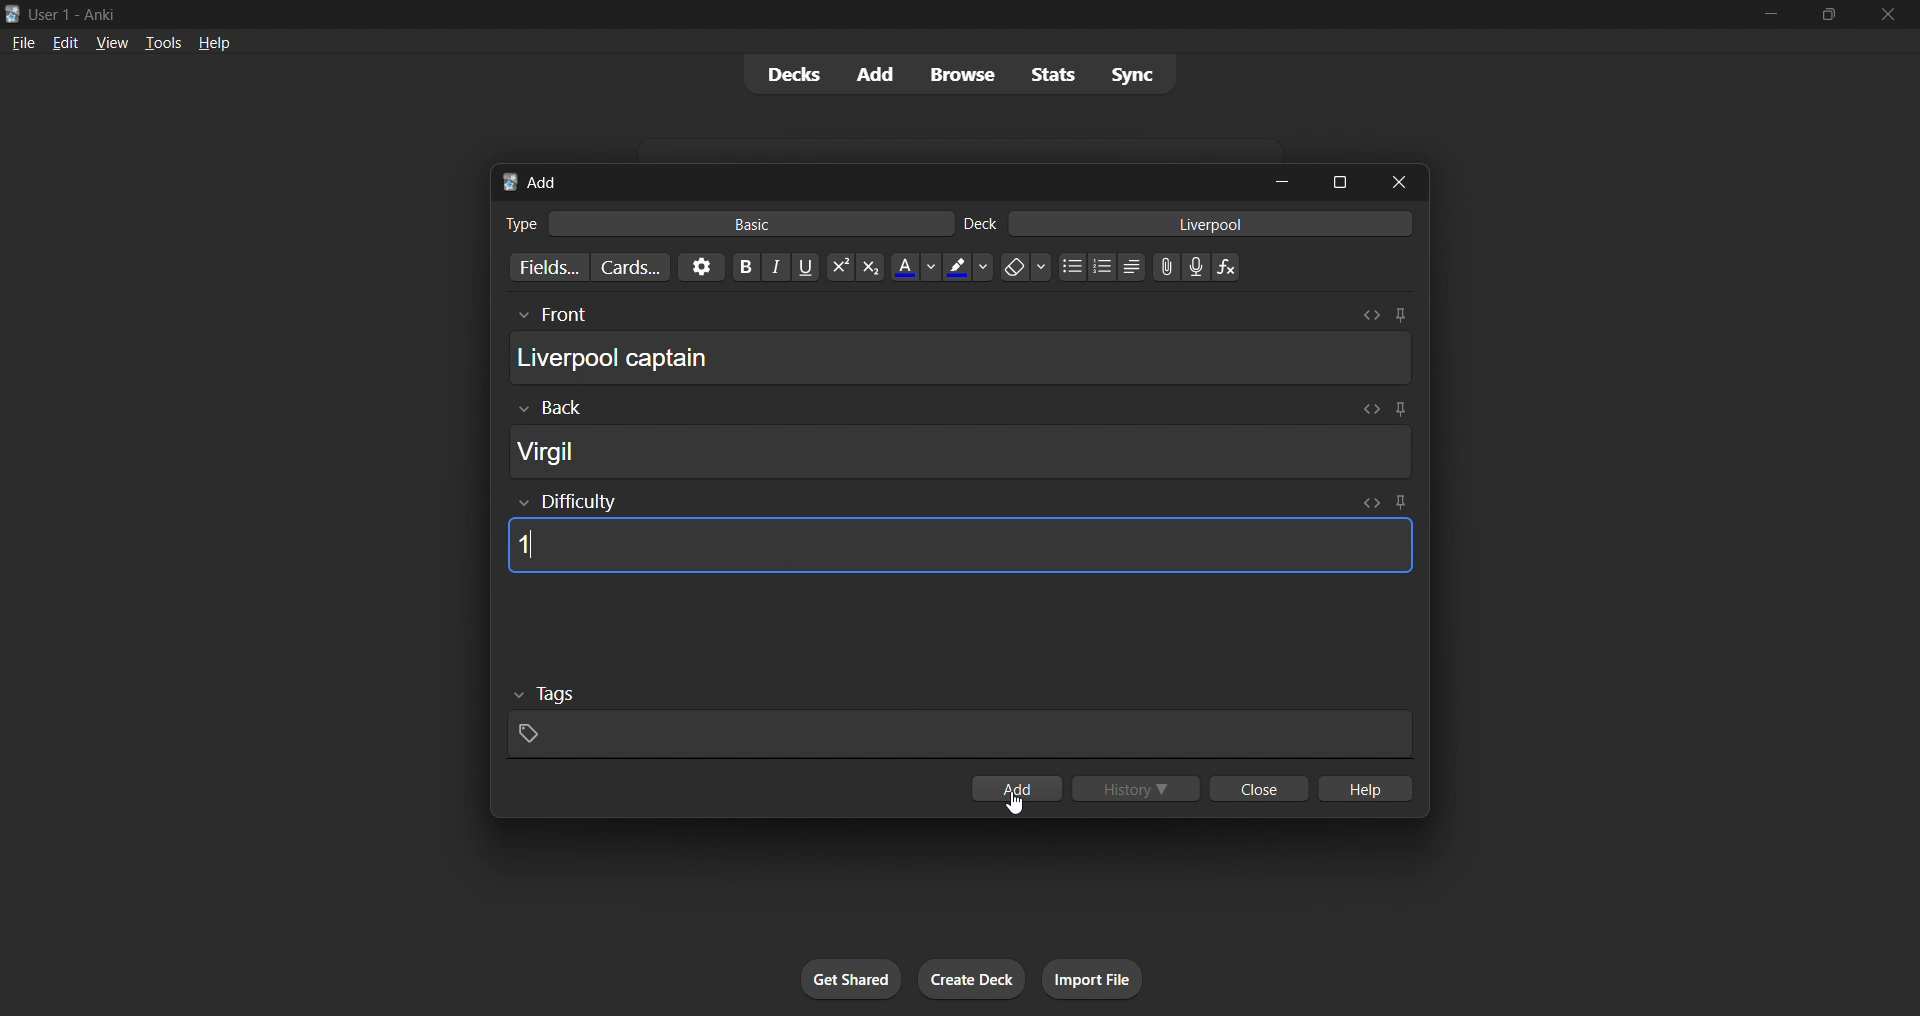  I want to click on minimize, so click(1282, 181).